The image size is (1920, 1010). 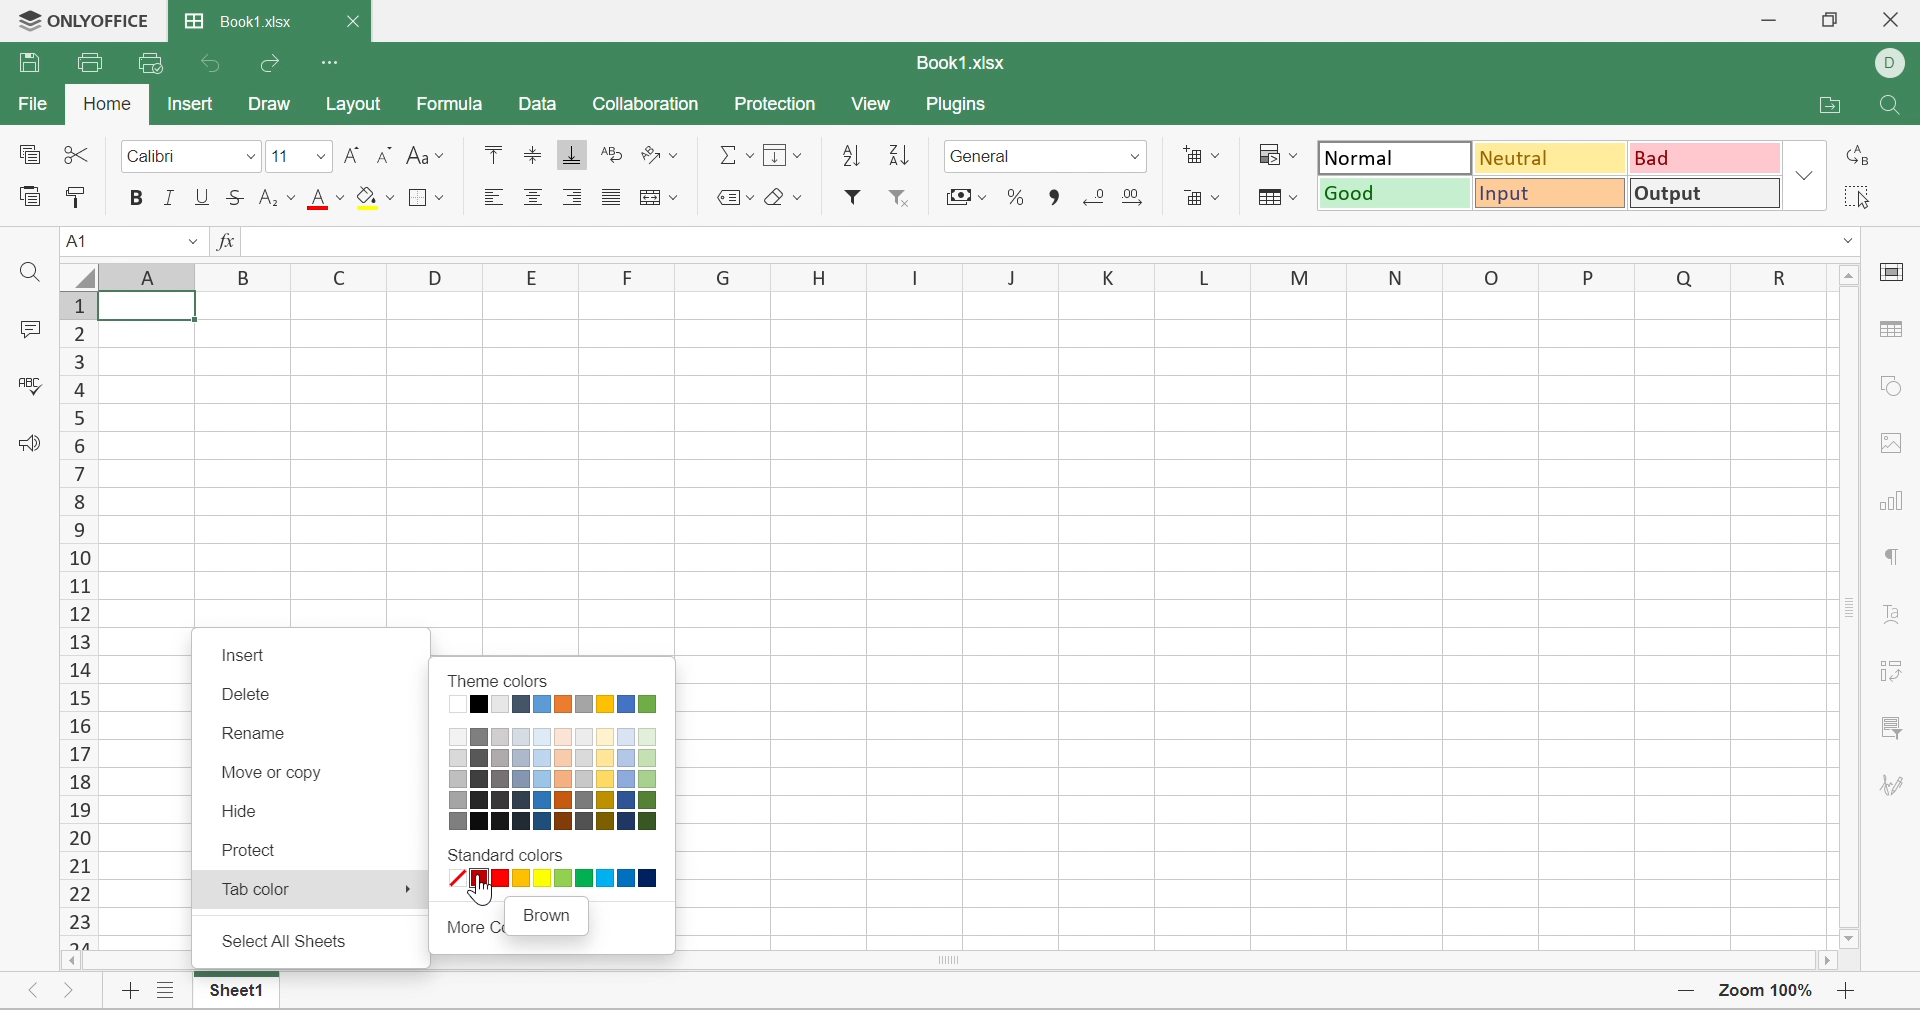 I want to click on 13, so click(x=82, y=643).